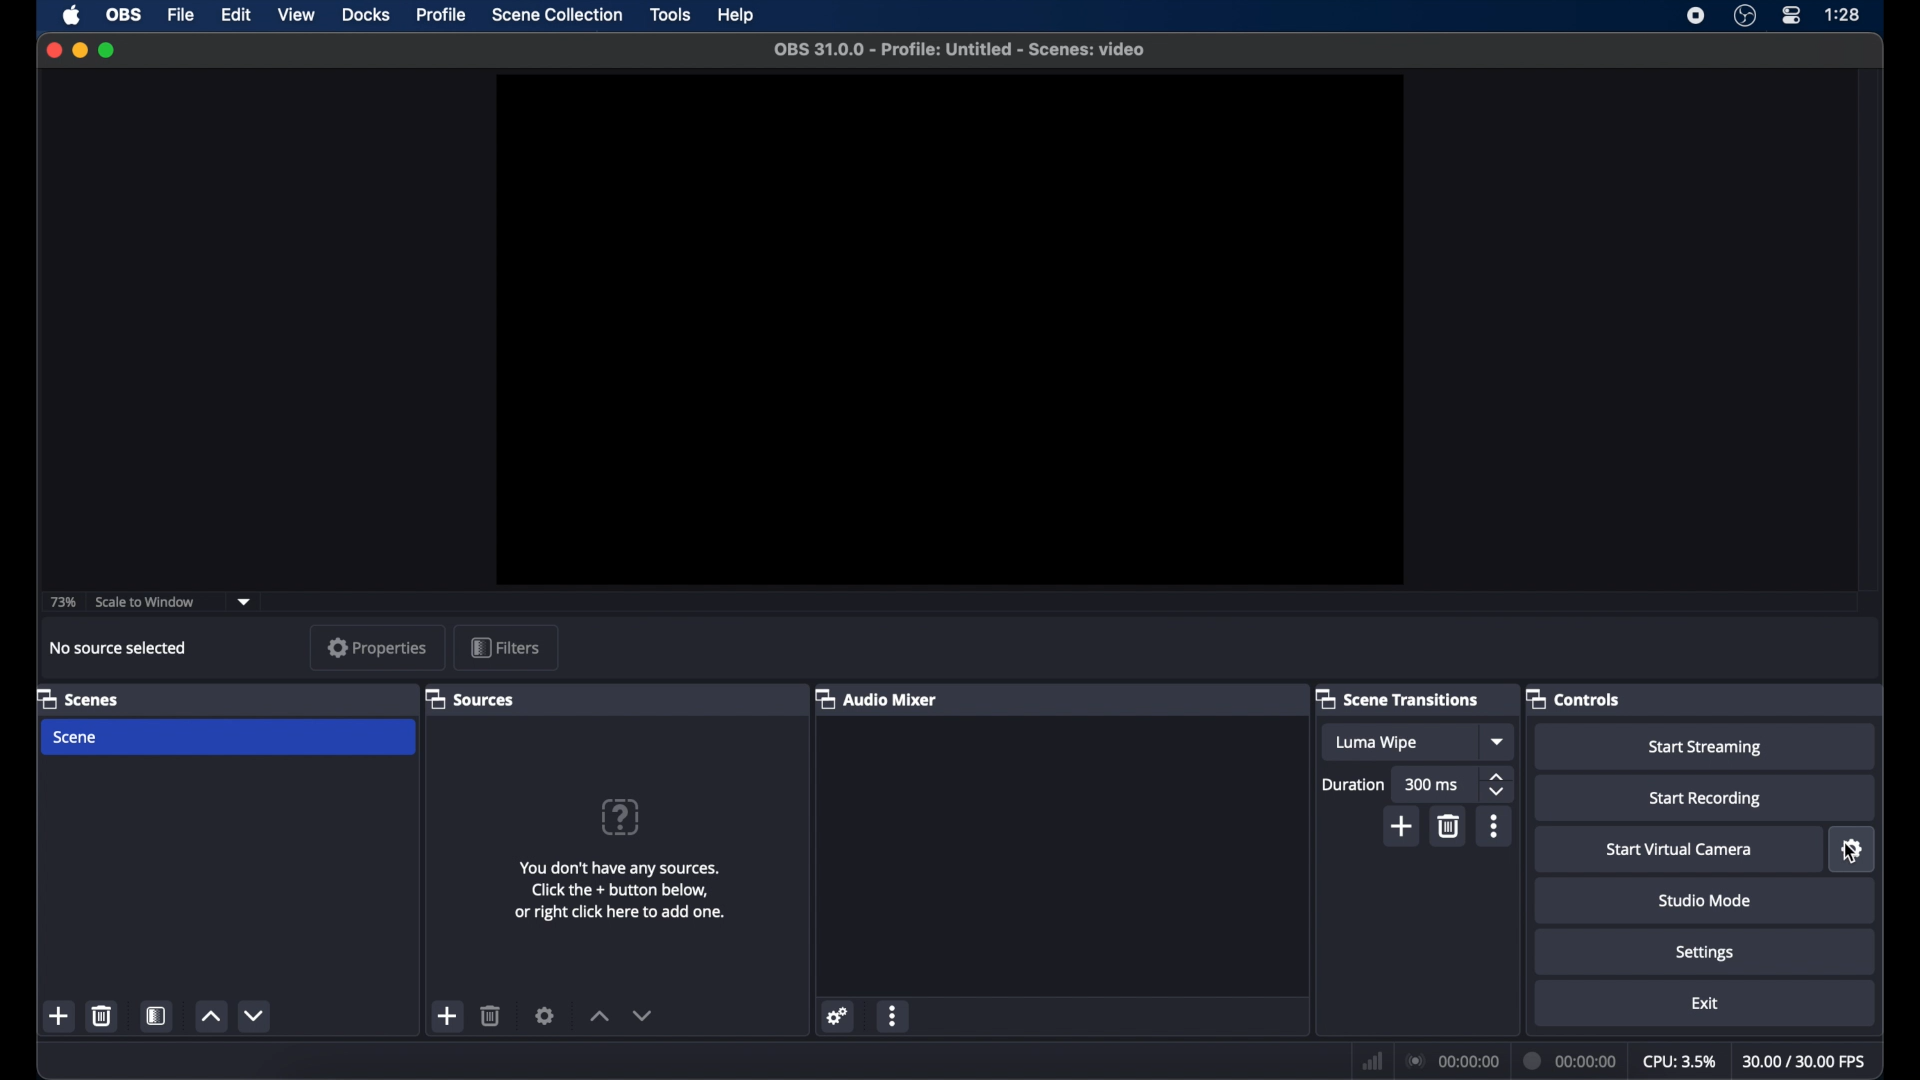  Describe the element at coordinates (1705, 746) in the screenshot. I see `start streaming` at that location.